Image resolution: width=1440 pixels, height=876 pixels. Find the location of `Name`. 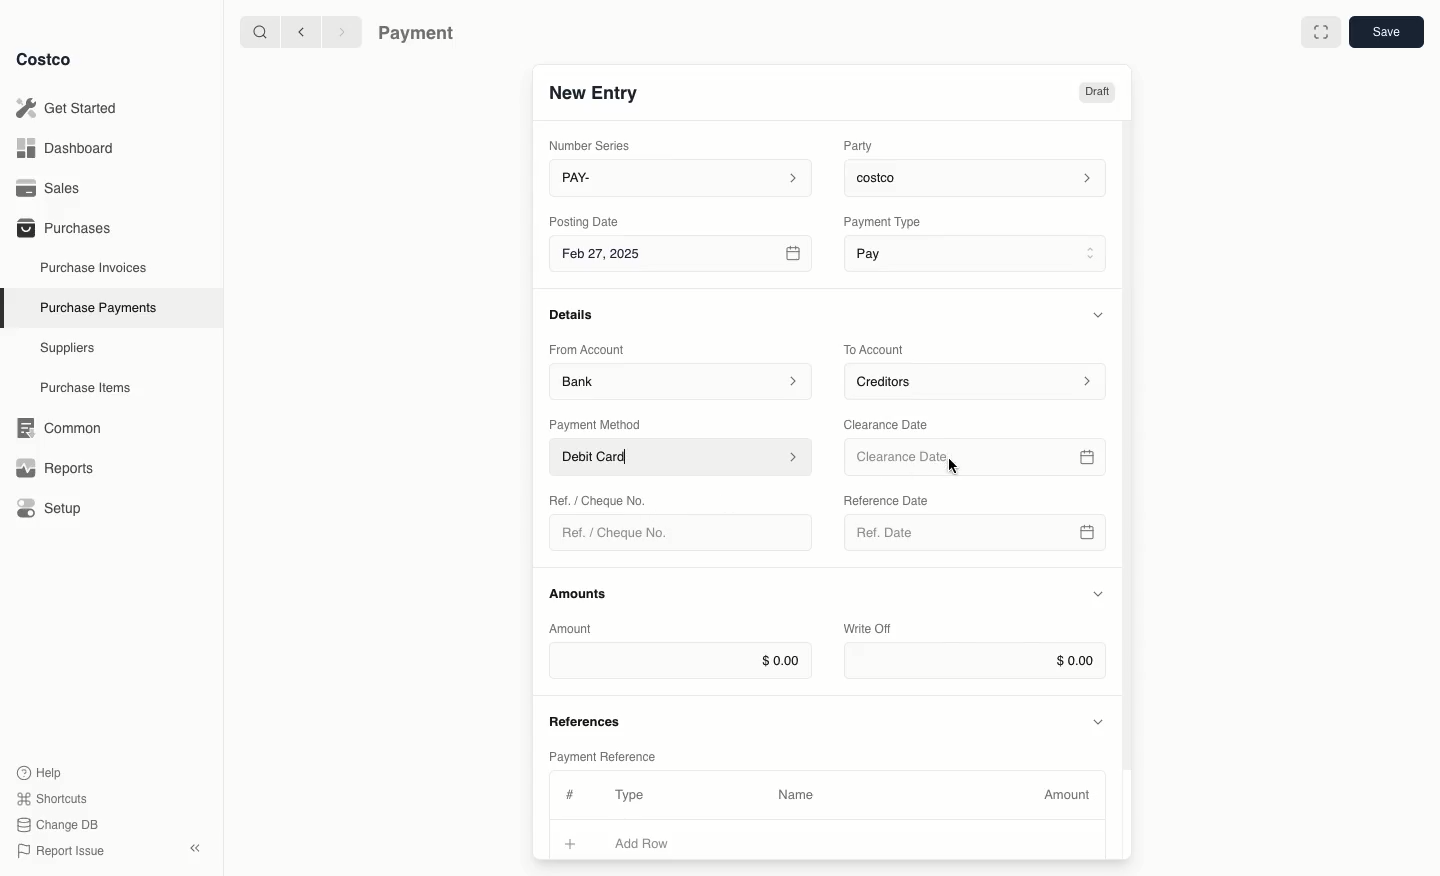

Name is located at coordinates (796, 795).